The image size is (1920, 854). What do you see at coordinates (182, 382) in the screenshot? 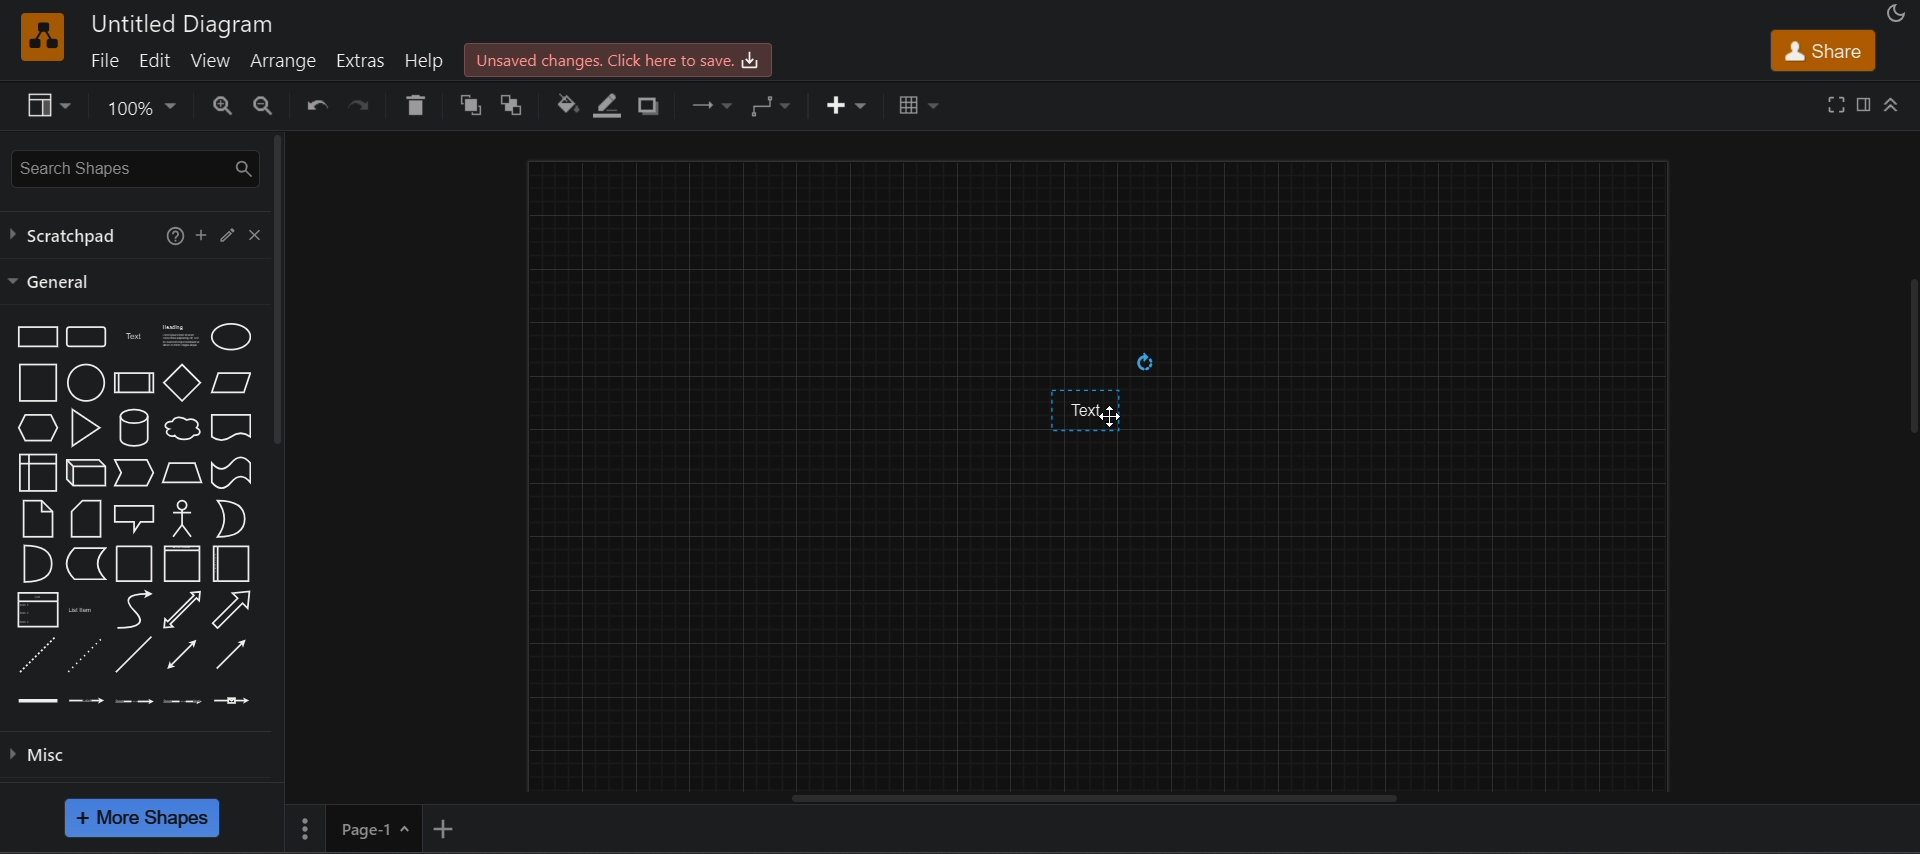
I see `Diamond` at bounding box center [182, 382].